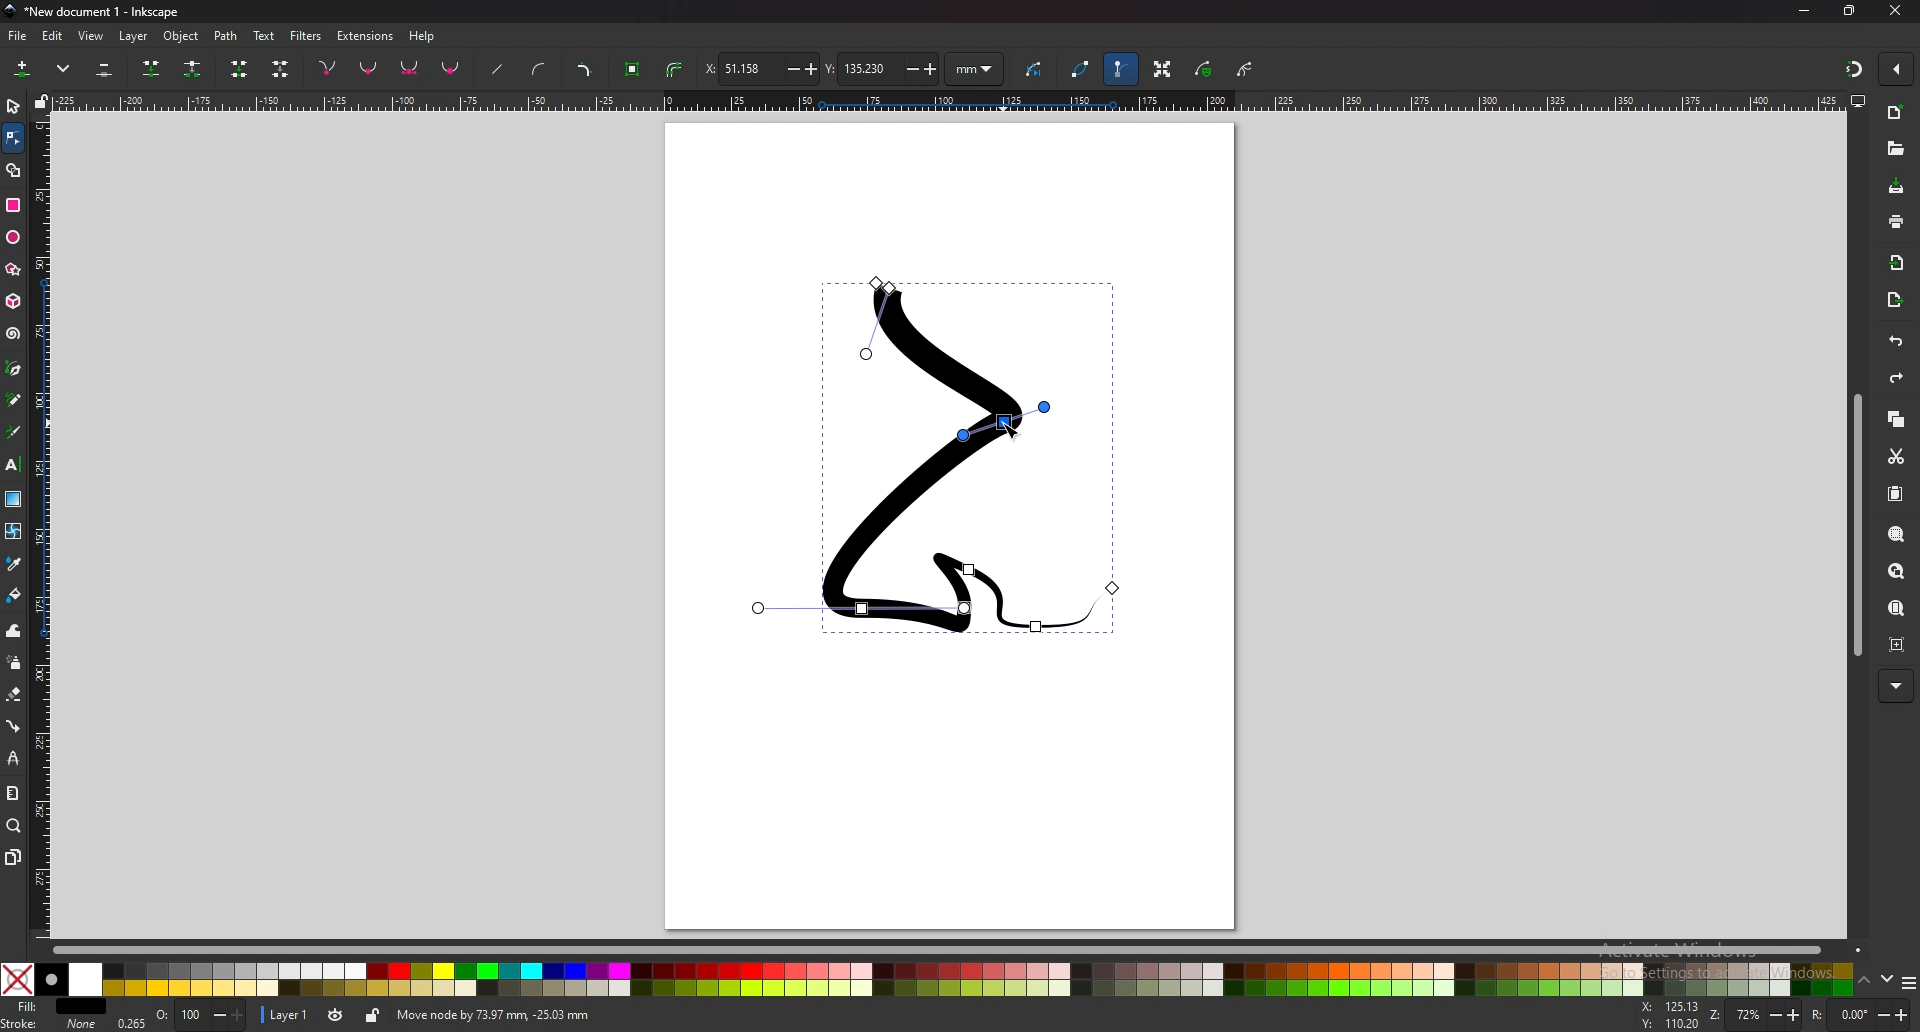  What do you see at coordinates (975, 70) in the screenshot?
I see `unit` at bounding box center [975, 70].